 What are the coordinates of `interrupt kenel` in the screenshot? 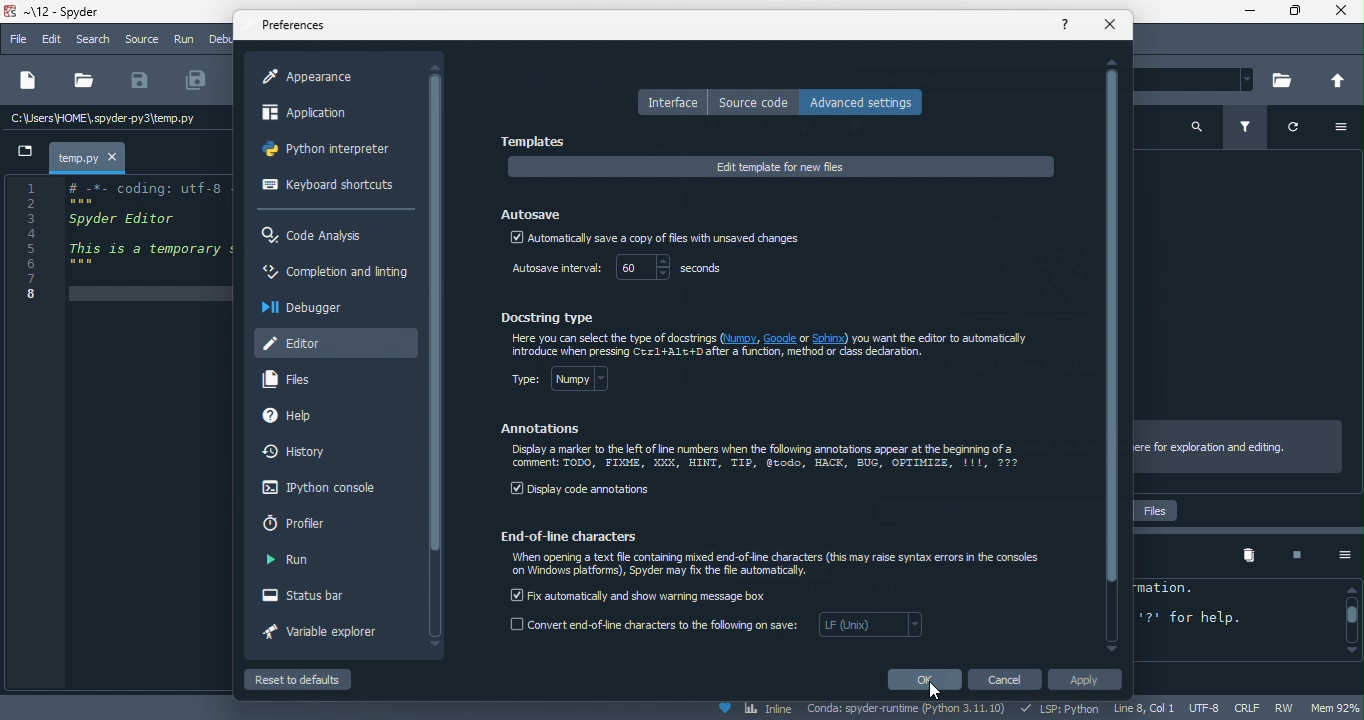 It's located at (1289, 556).